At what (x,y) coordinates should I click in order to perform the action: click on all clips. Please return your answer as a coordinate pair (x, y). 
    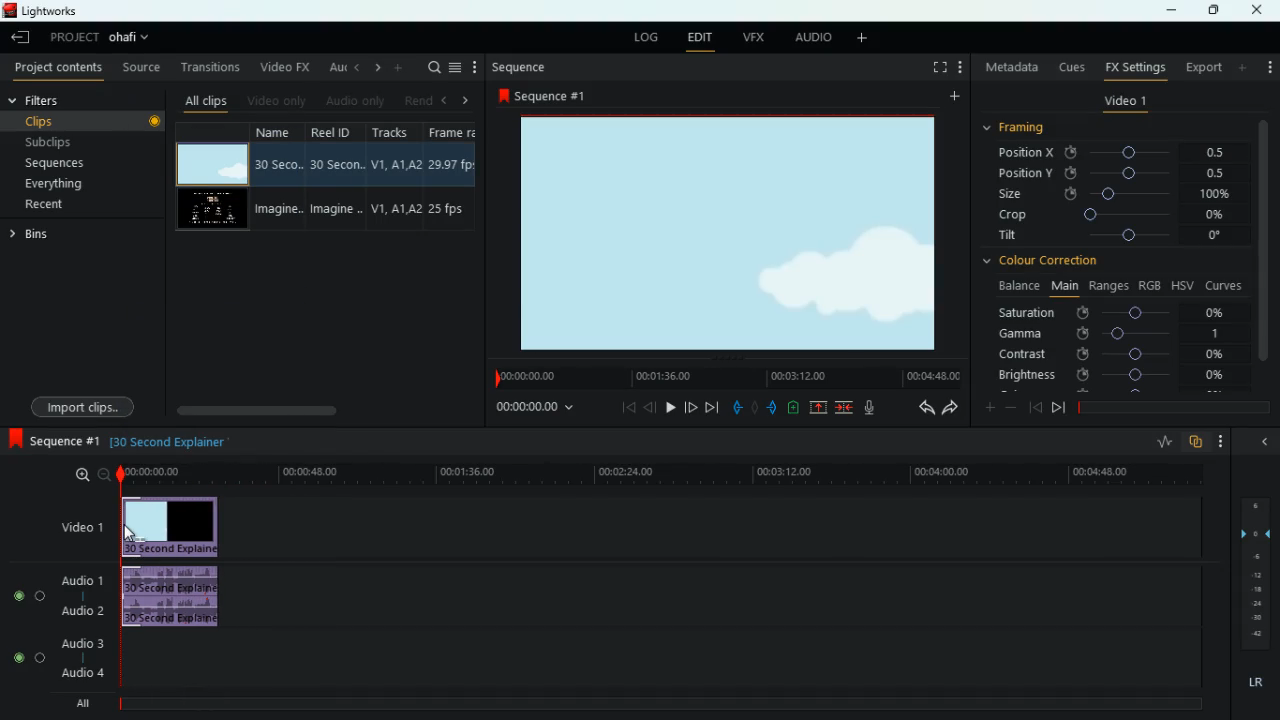
    Looking at the image, I should click on (203, 102).